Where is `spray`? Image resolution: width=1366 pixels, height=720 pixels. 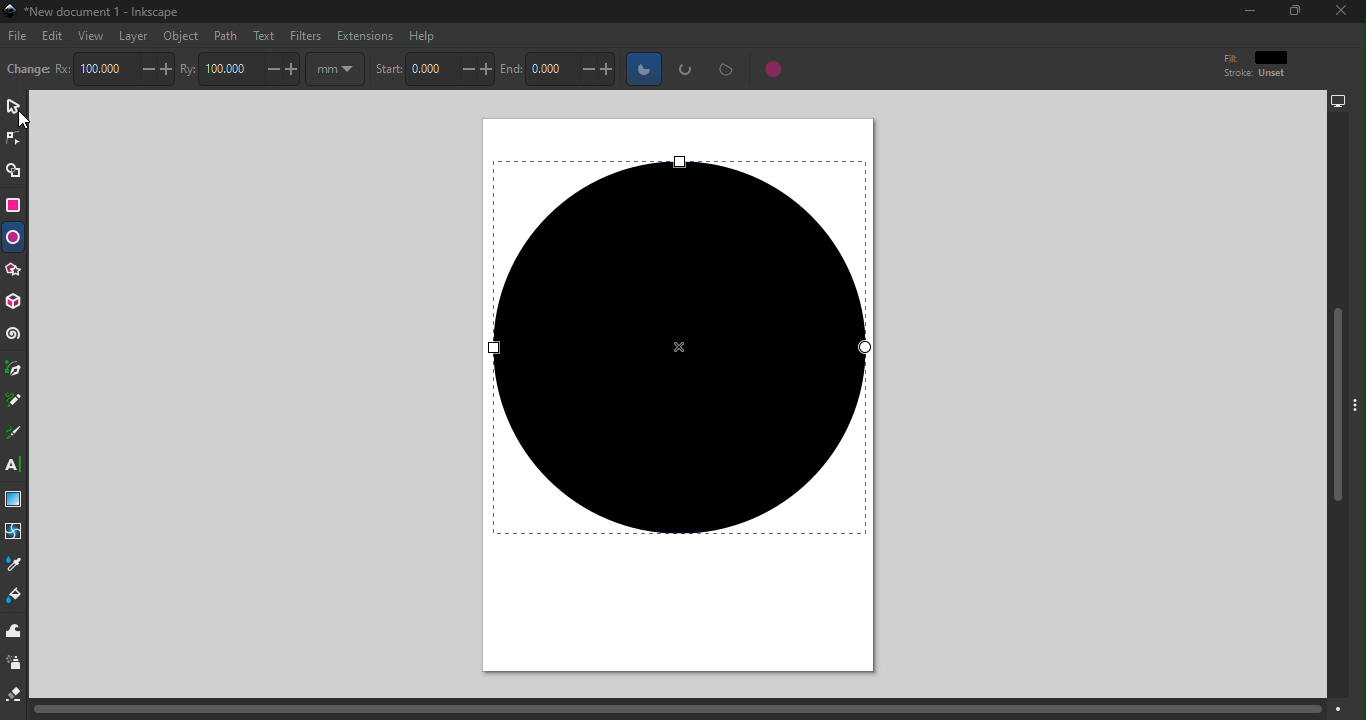 spray is located at coordinates (15, 664).